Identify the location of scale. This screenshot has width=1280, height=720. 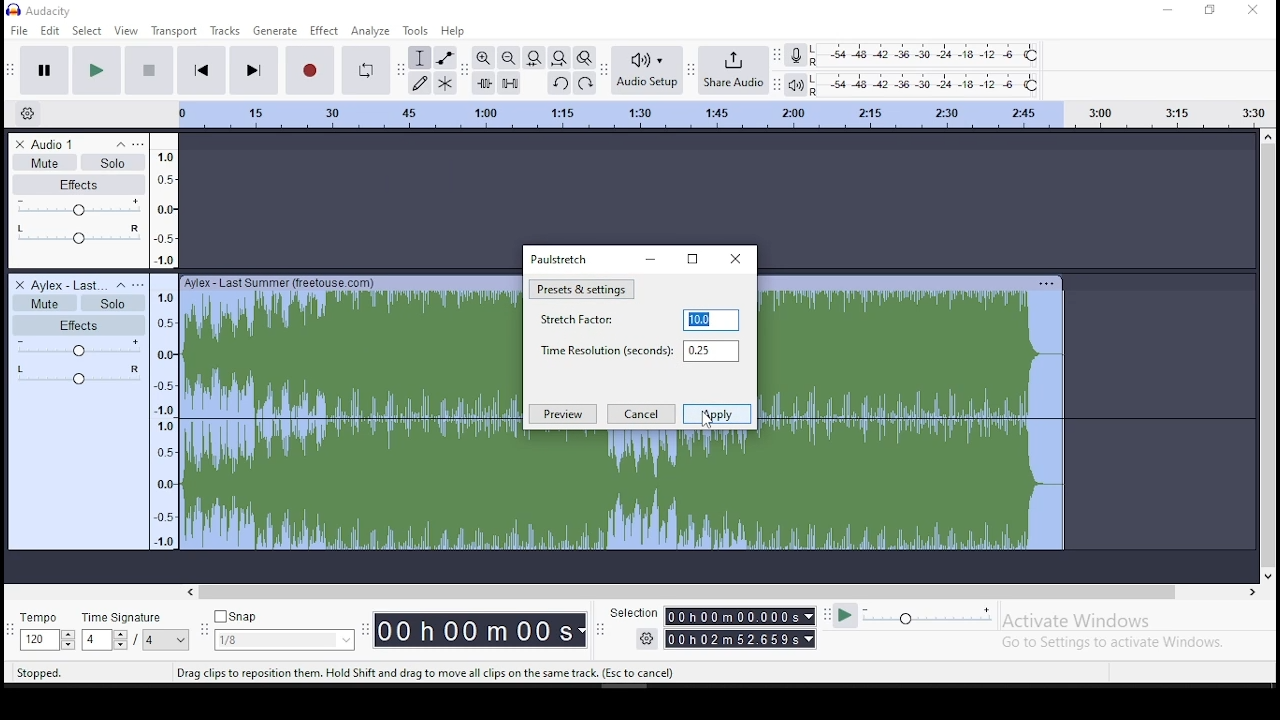
(717, 114).